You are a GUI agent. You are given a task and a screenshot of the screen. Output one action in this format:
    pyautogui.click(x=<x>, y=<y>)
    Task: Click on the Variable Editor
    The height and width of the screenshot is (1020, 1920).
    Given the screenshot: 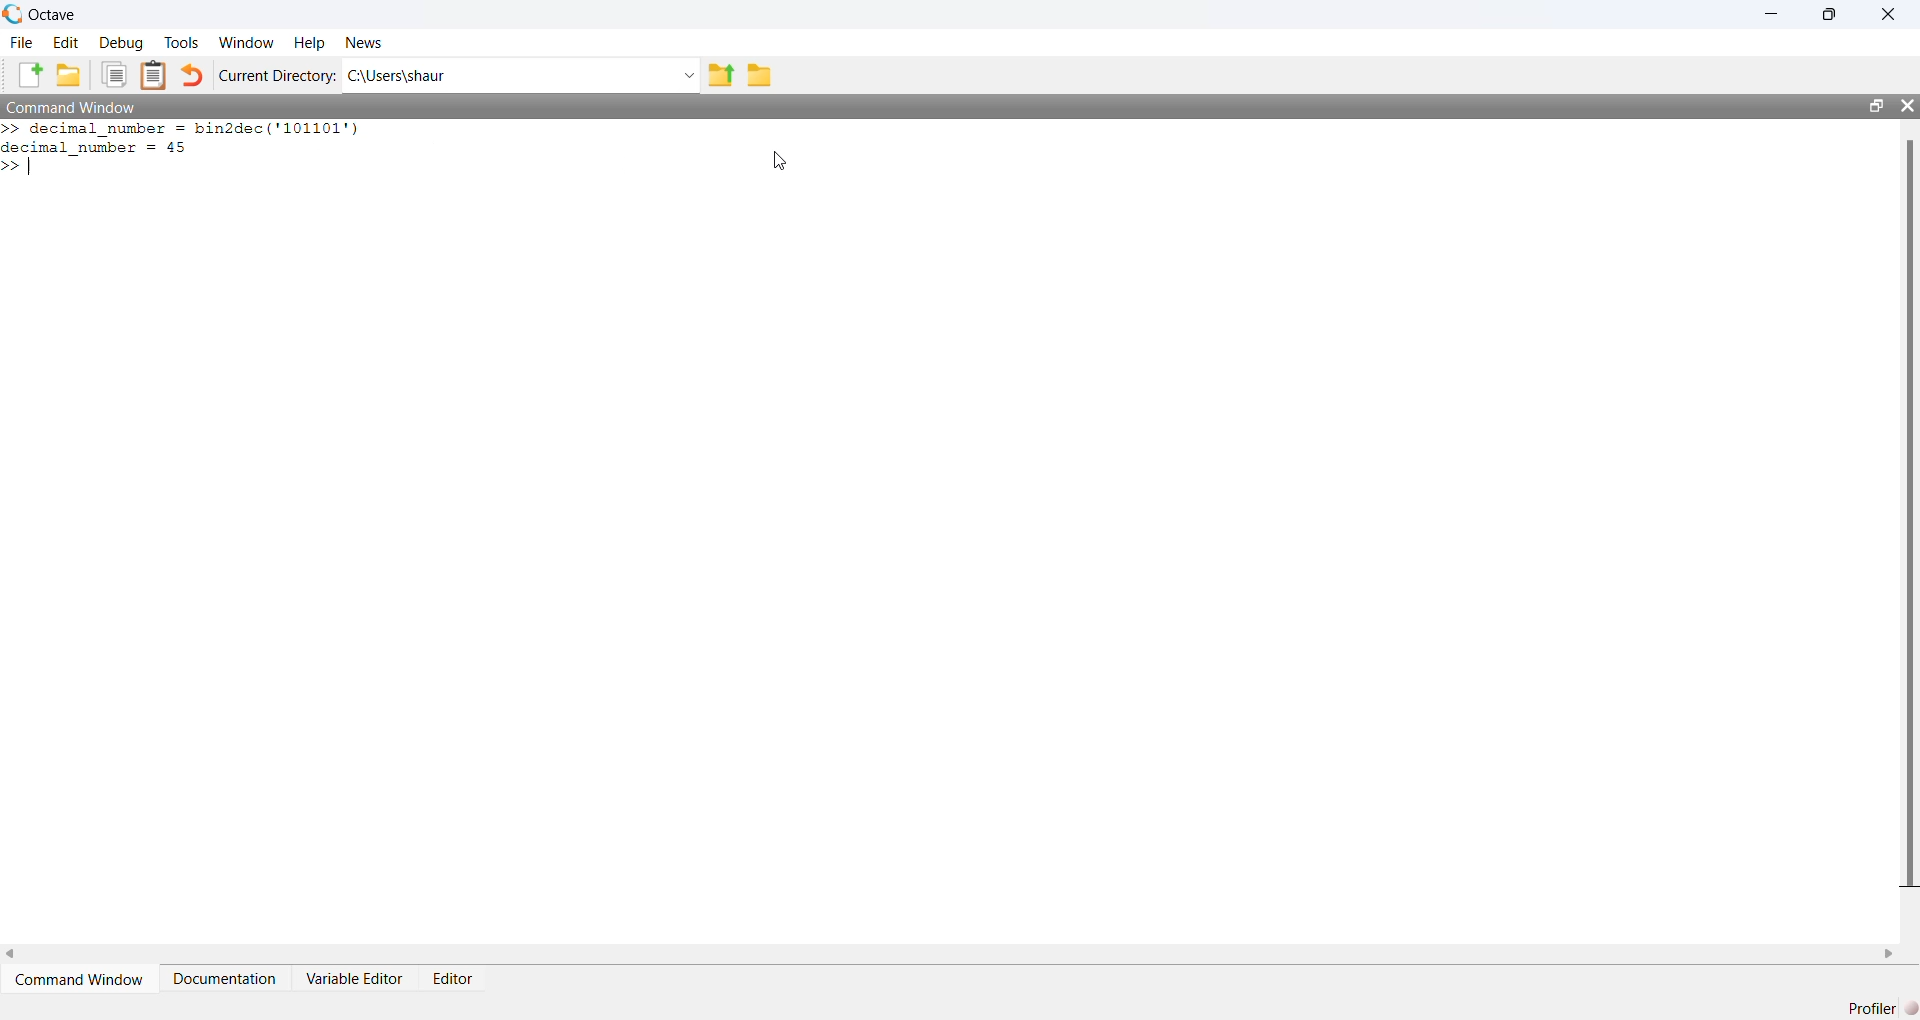 What is the action you would take?
    pyautogui.click(x=356, y=979)
    